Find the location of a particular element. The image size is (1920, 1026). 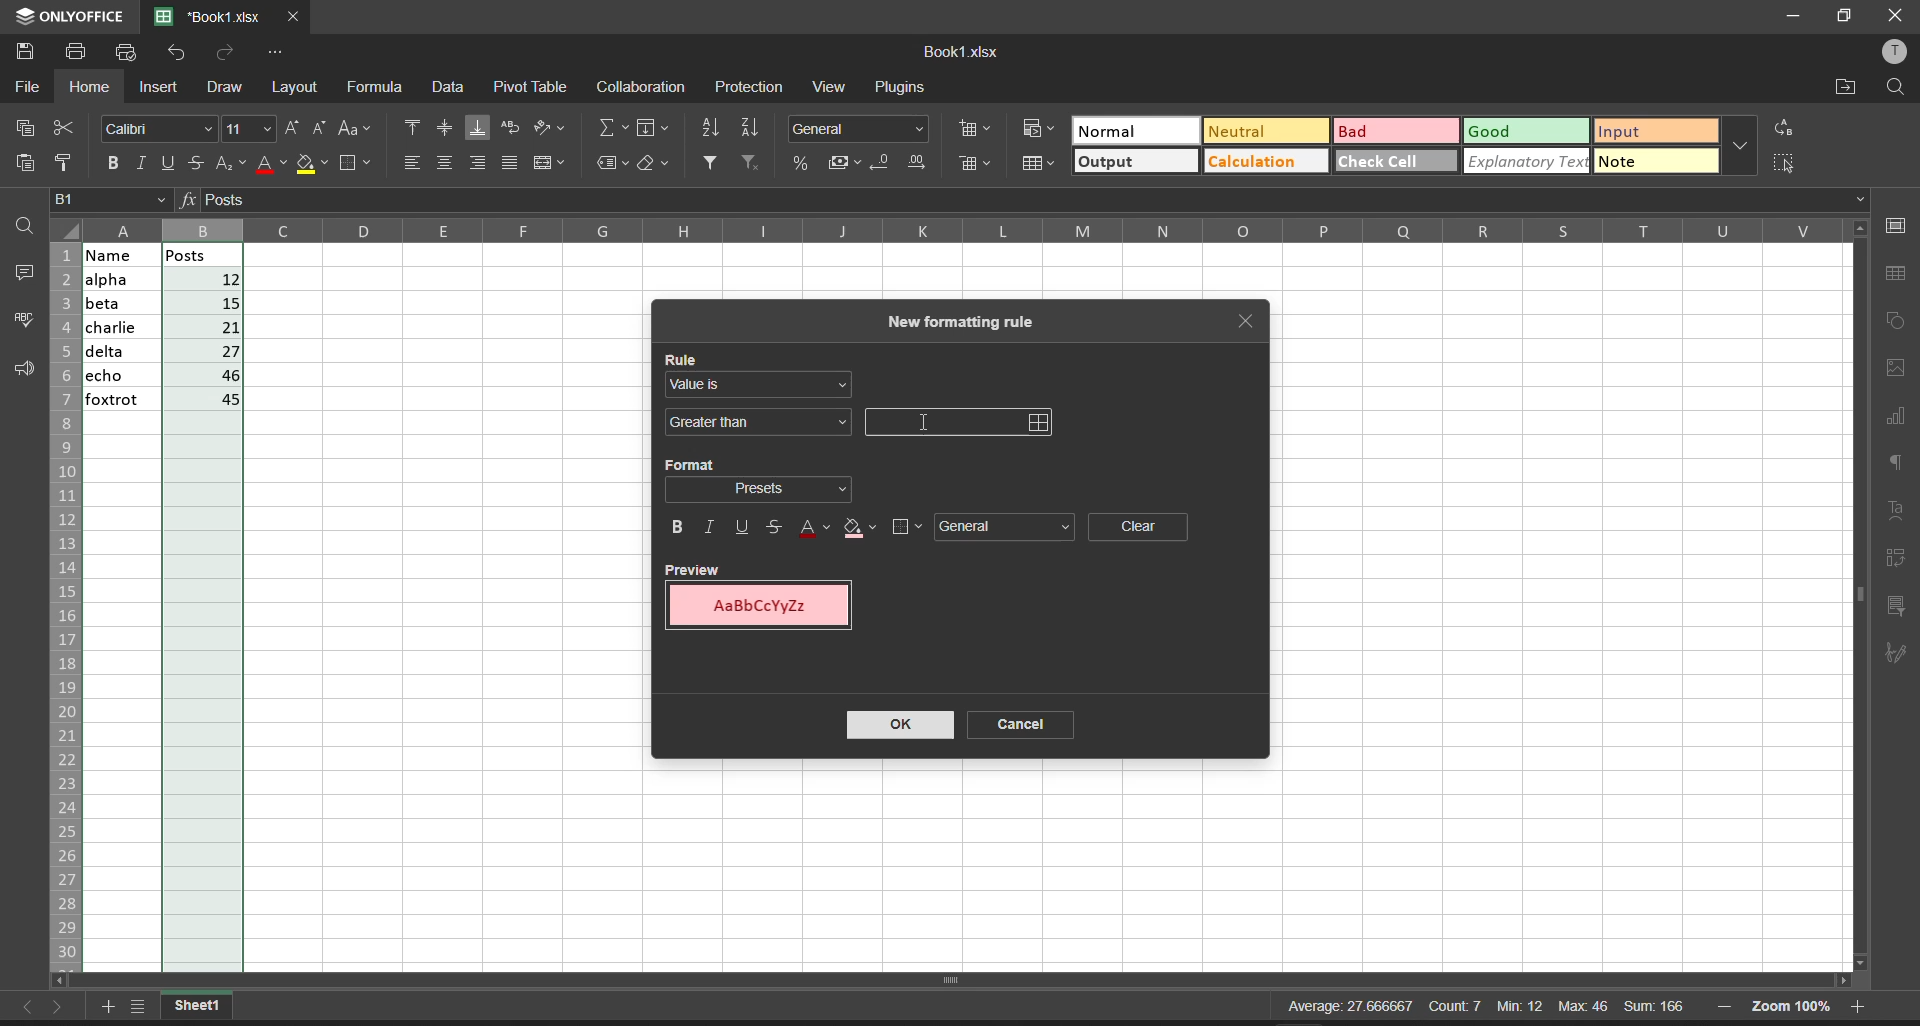

cursor is located at coordinates (927, 424).